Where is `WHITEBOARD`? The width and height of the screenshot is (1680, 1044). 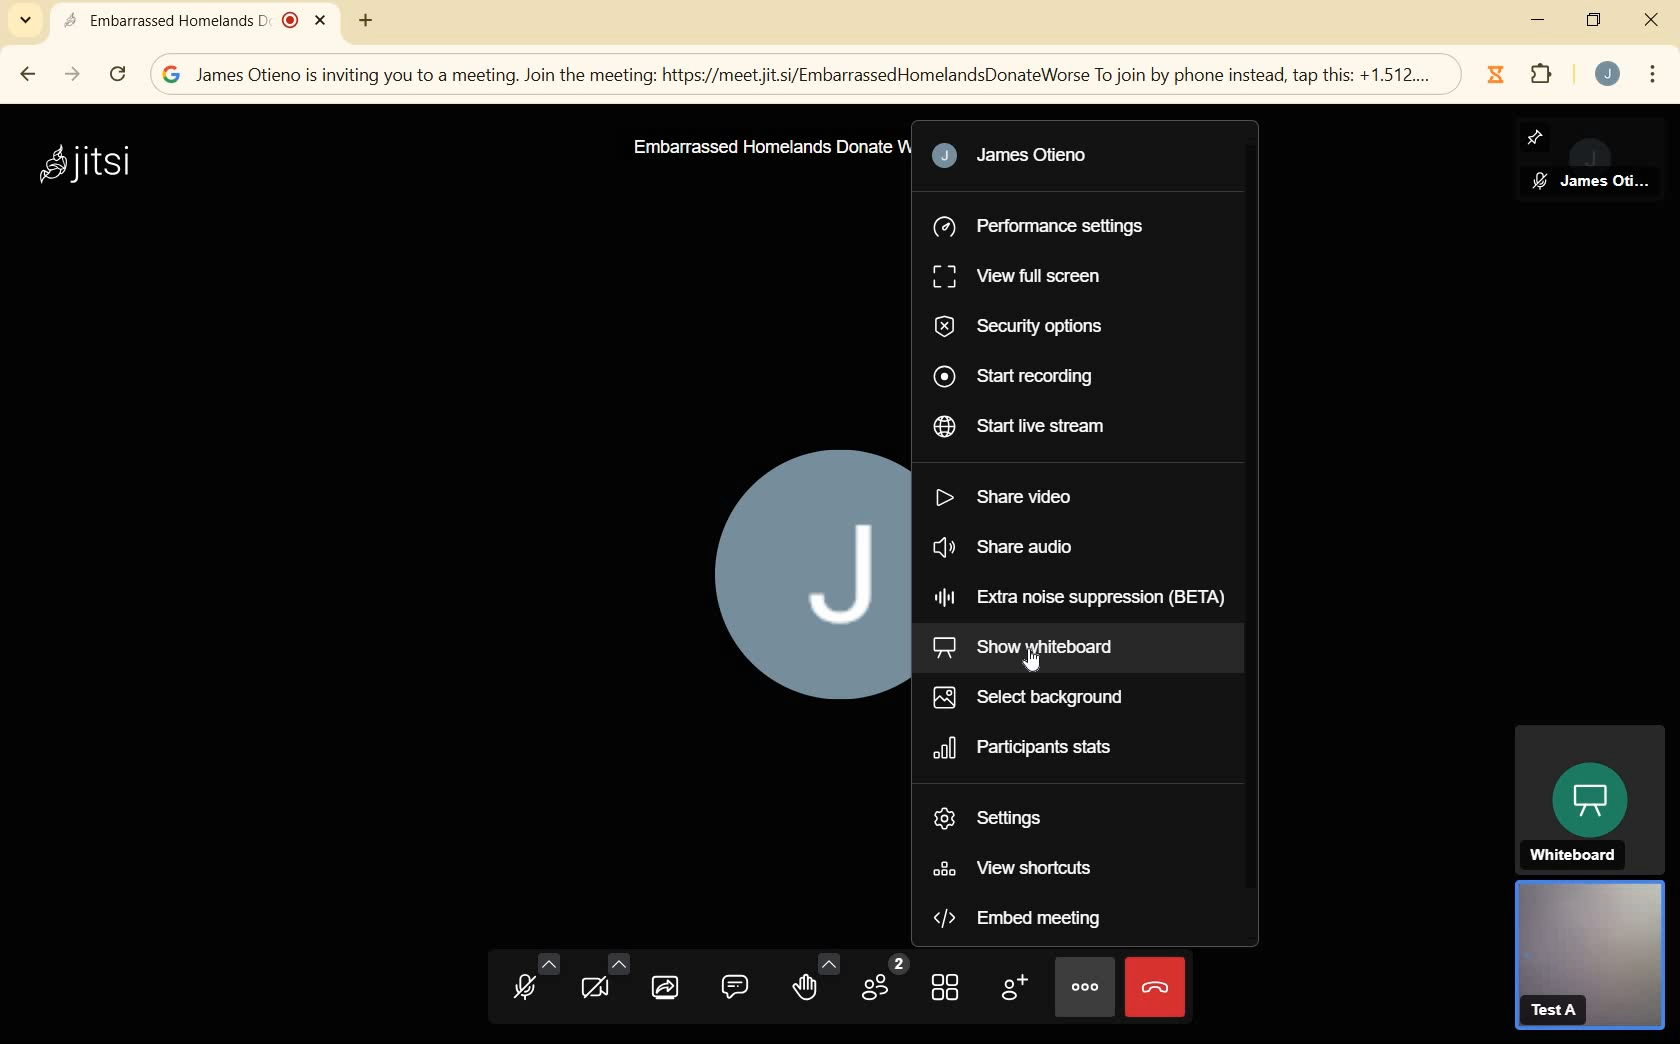
WHITEBOARD is located at coordinates (1589, 798).